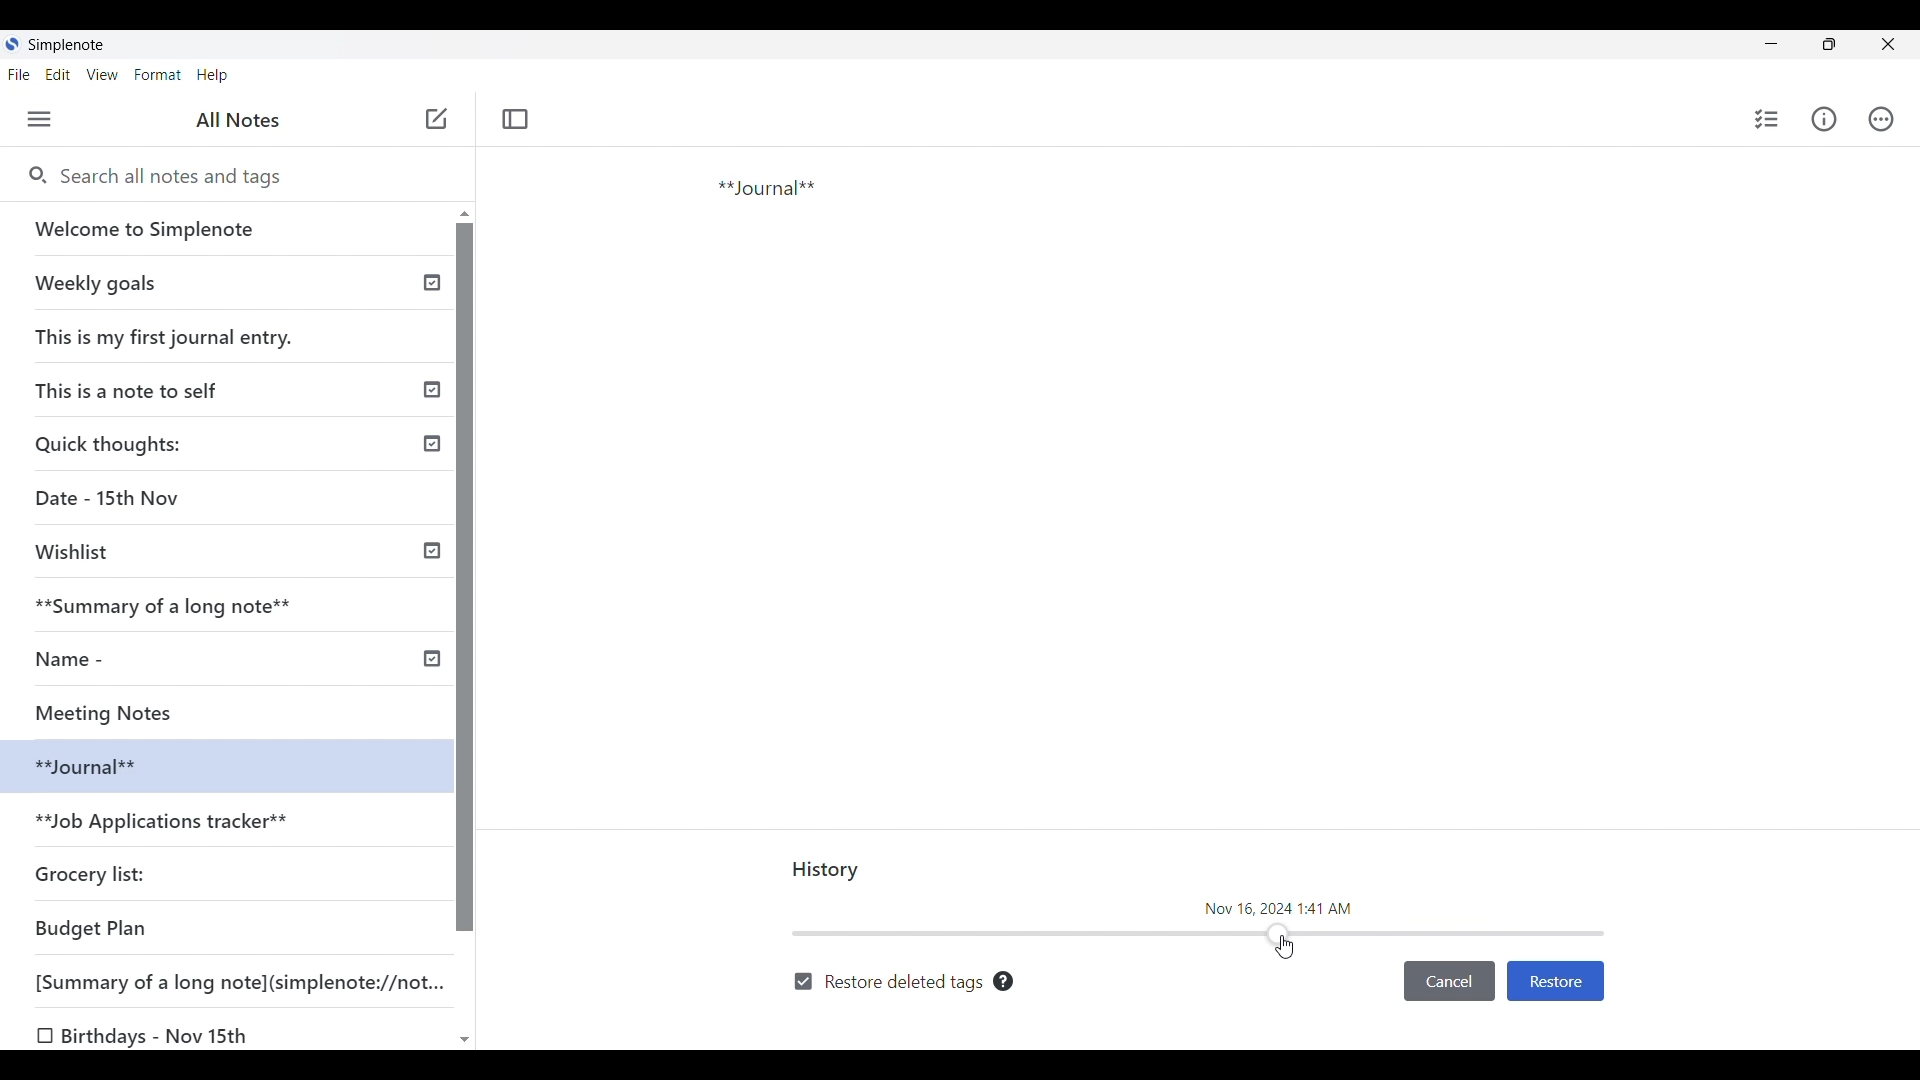 The height and width of the screenshot is (1080, 1920). I want to click on Meeting Notes, so click(127, 710).